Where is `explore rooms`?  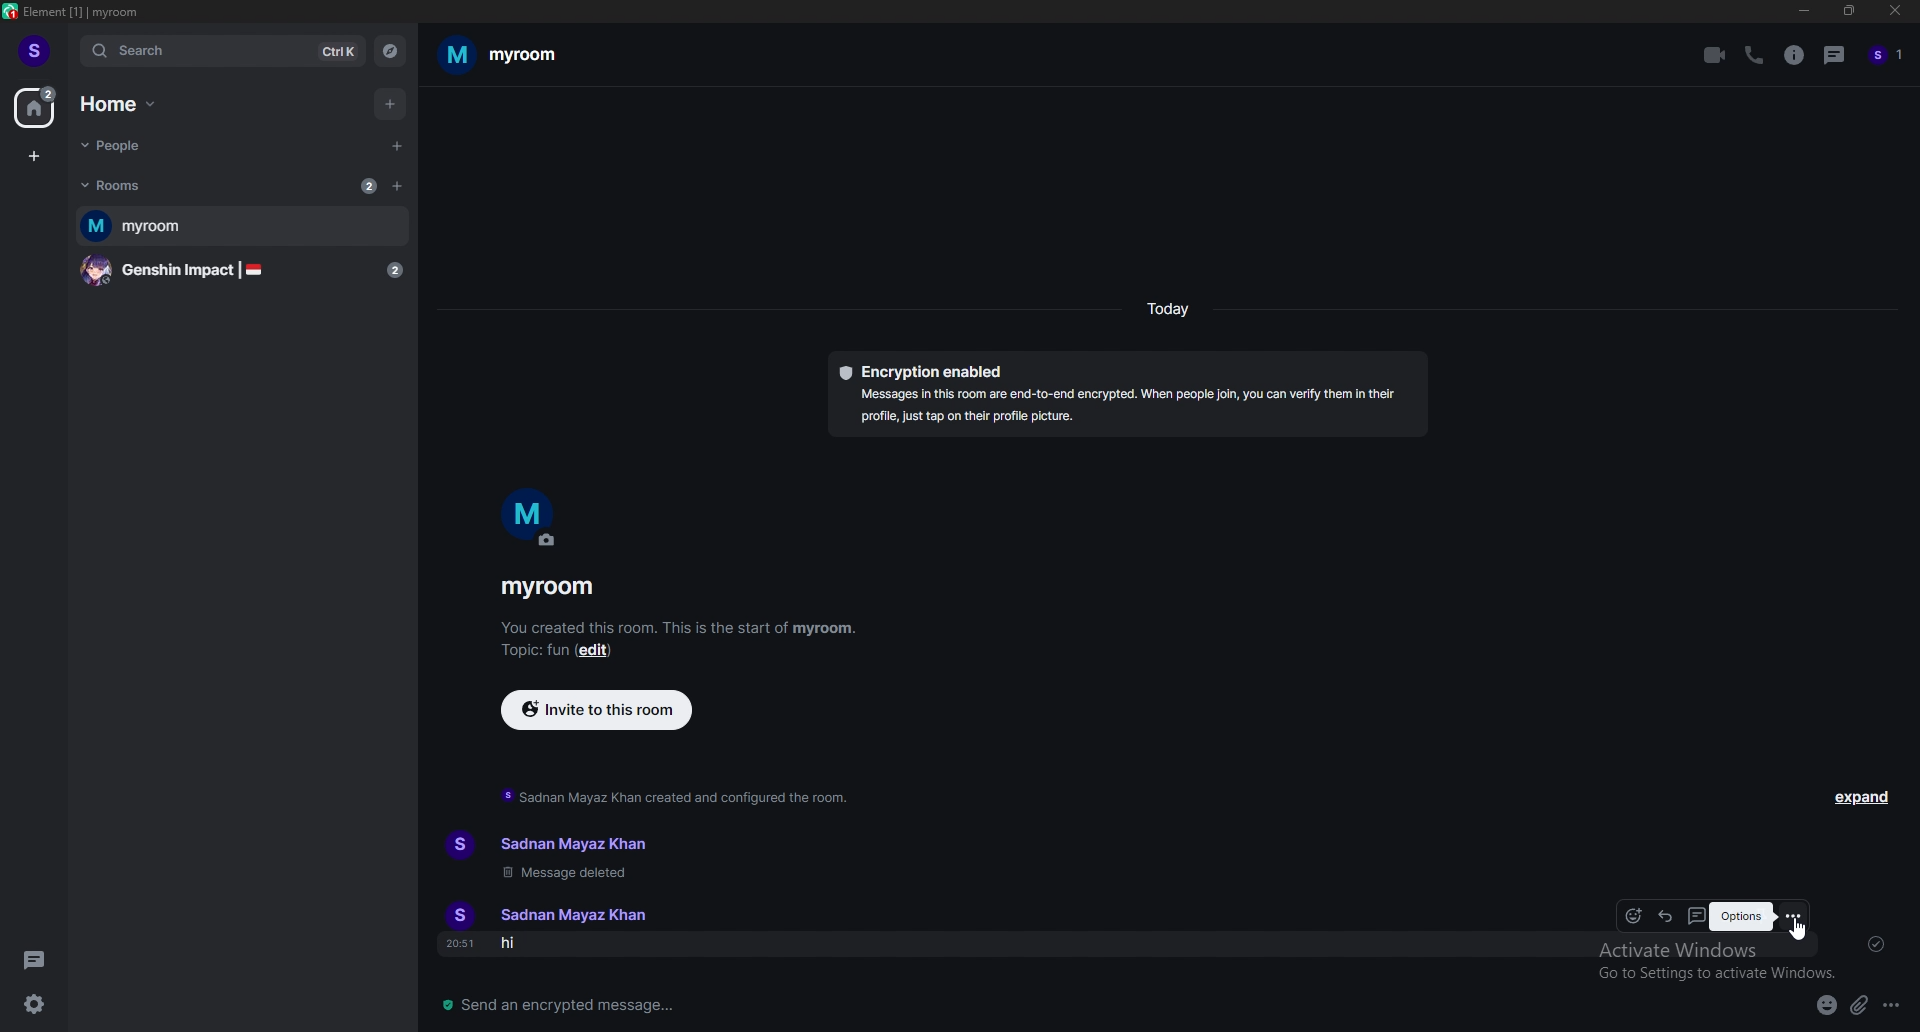 explore rooms is located at coordinates (388, 52).